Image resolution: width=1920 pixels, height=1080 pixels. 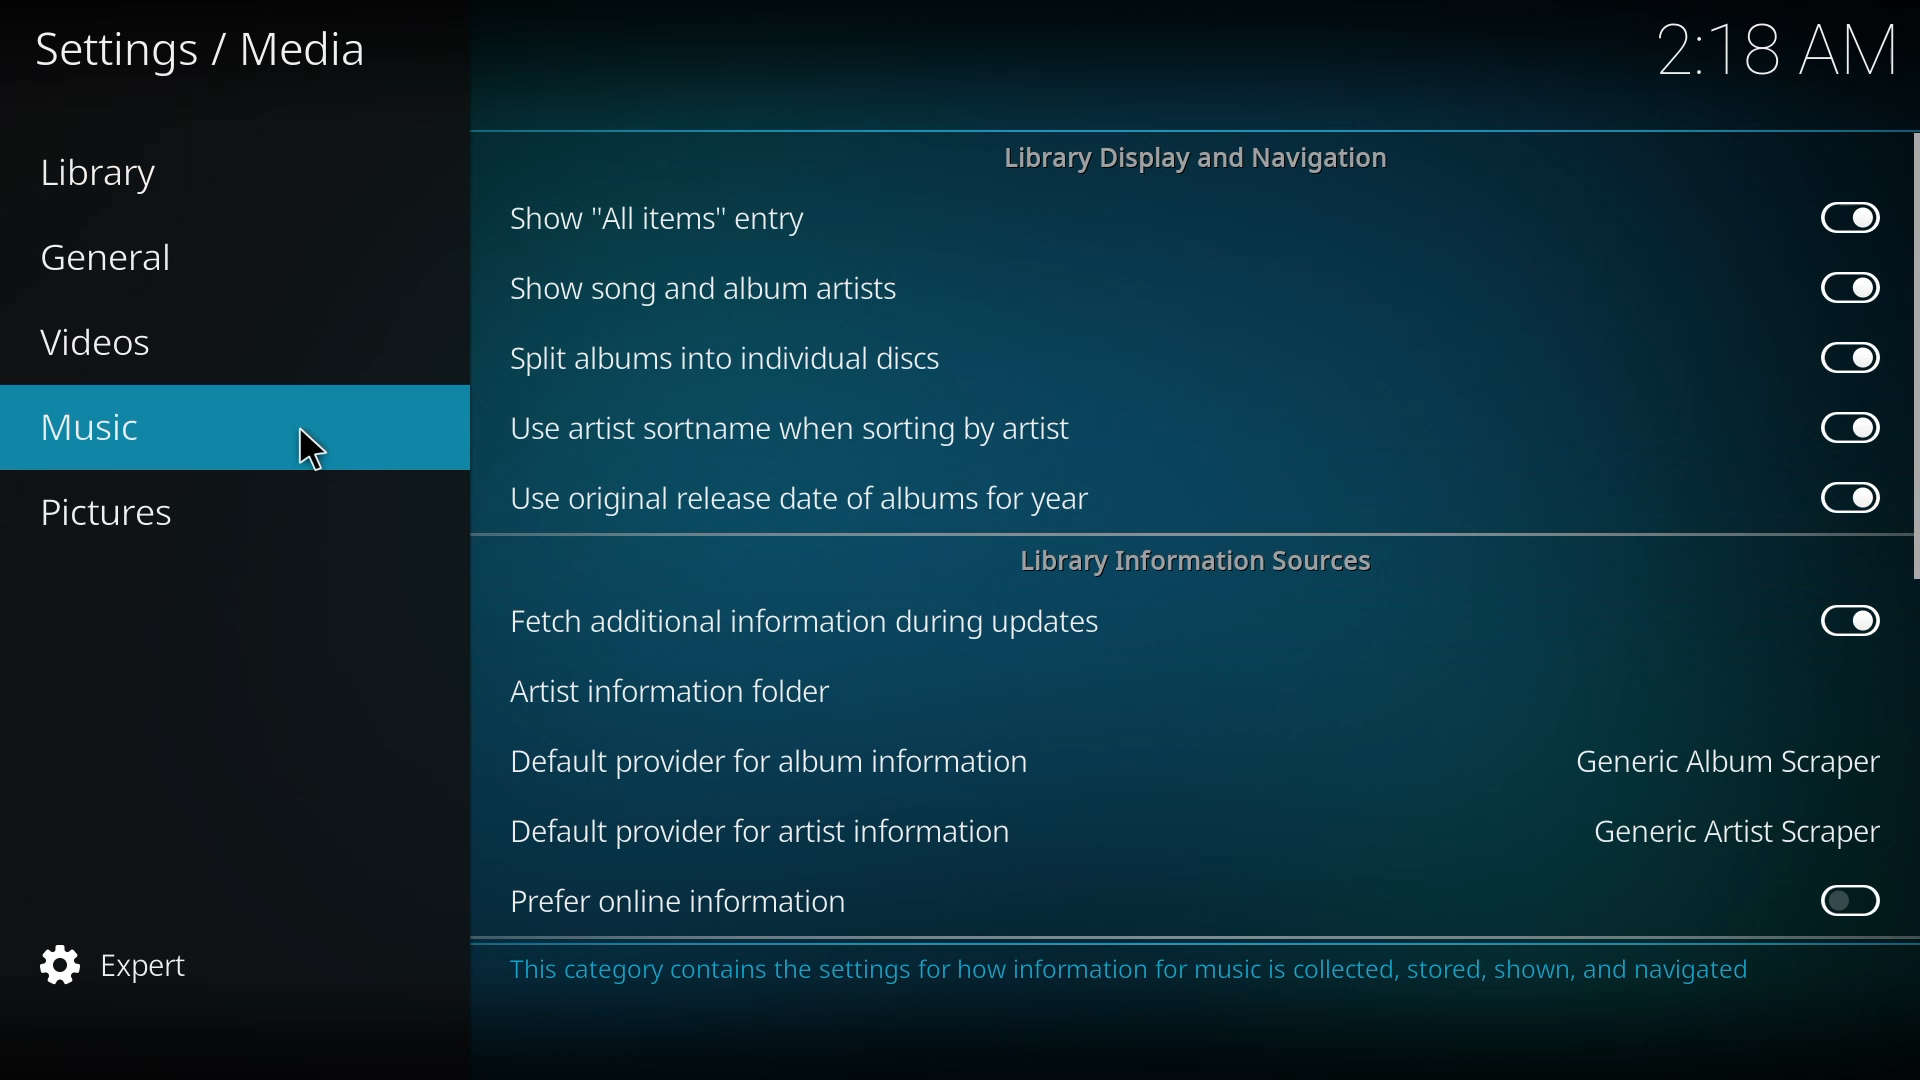 I want to click on enabled, so click(x=1840, y=427).